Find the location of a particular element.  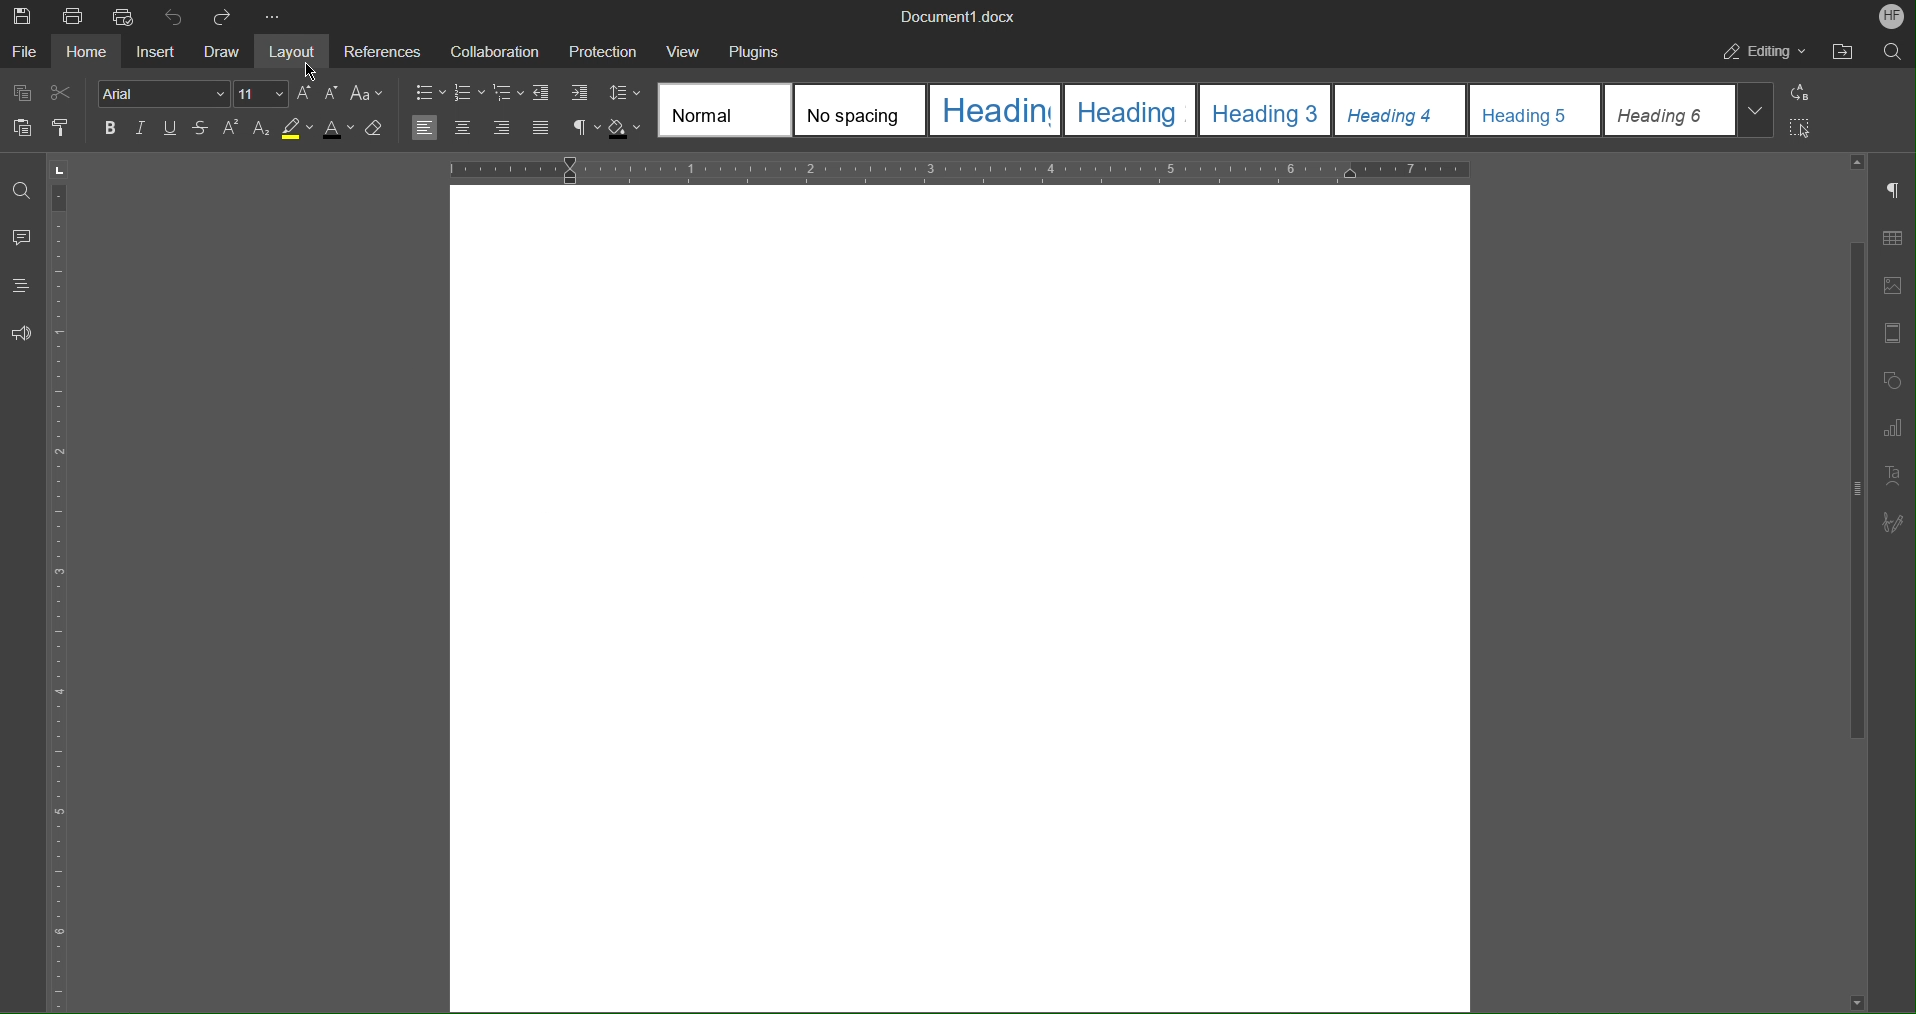

Text Art is located at coordinates (1890, 477).